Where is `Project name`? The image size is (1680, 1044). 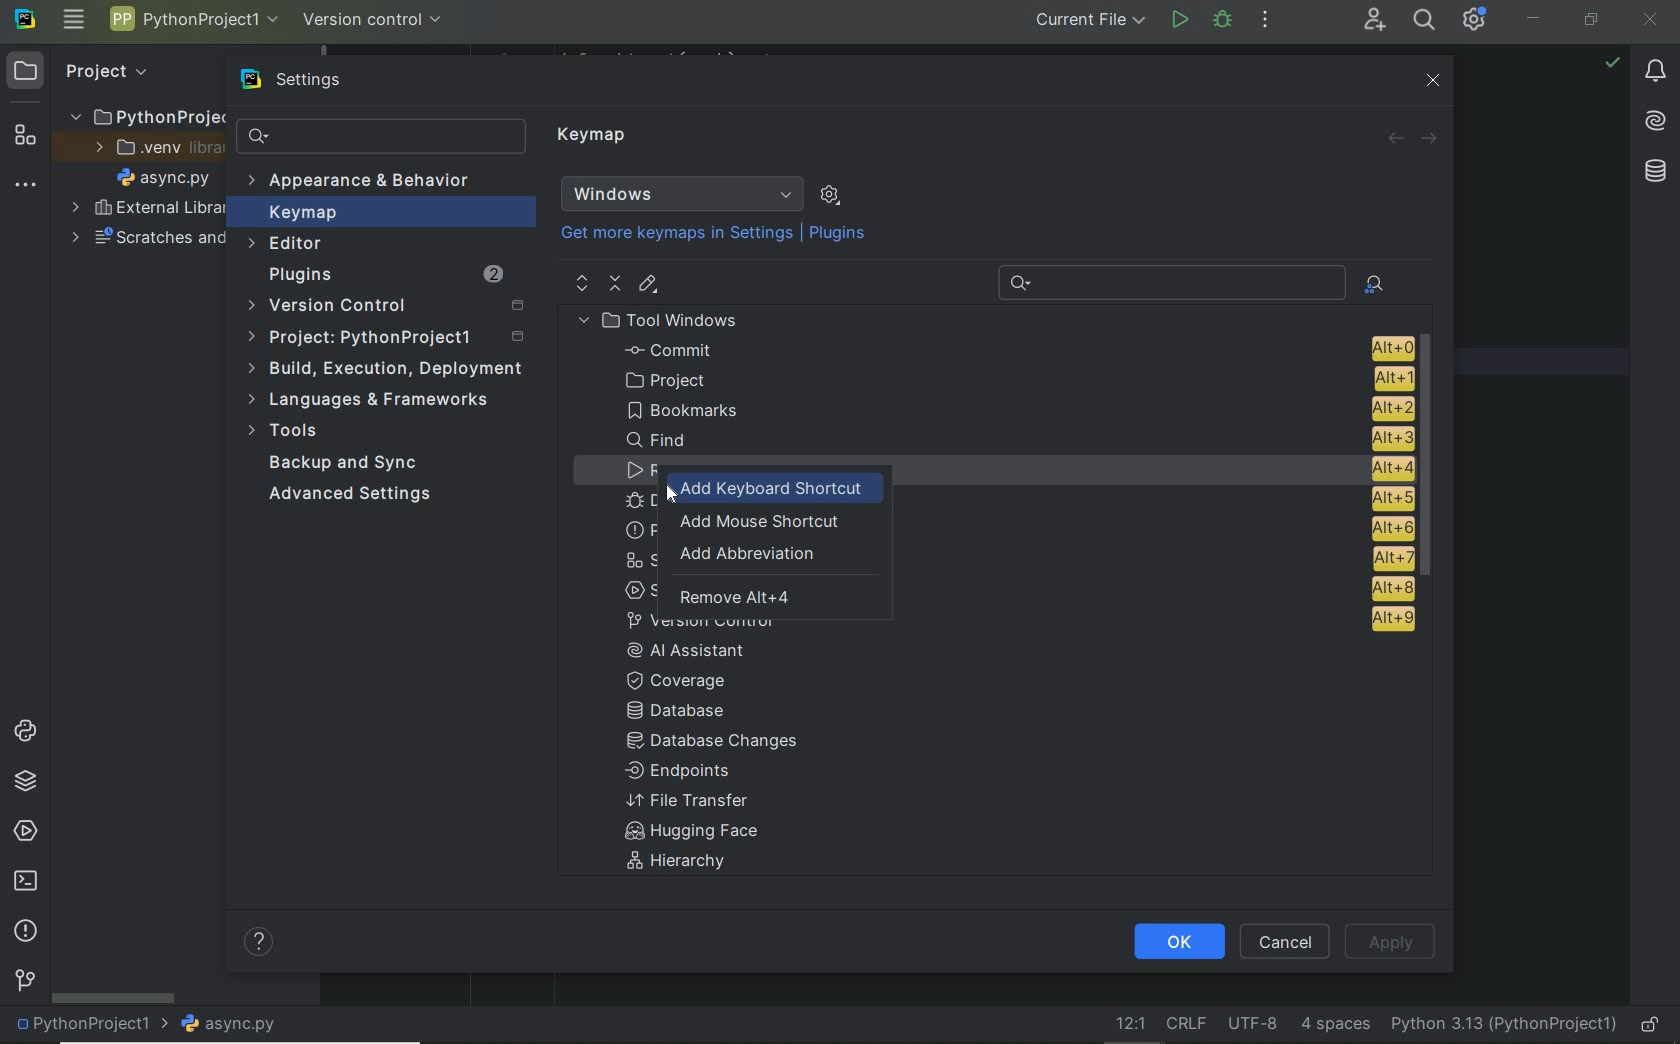
Project name is located at coordinates (194, 23).